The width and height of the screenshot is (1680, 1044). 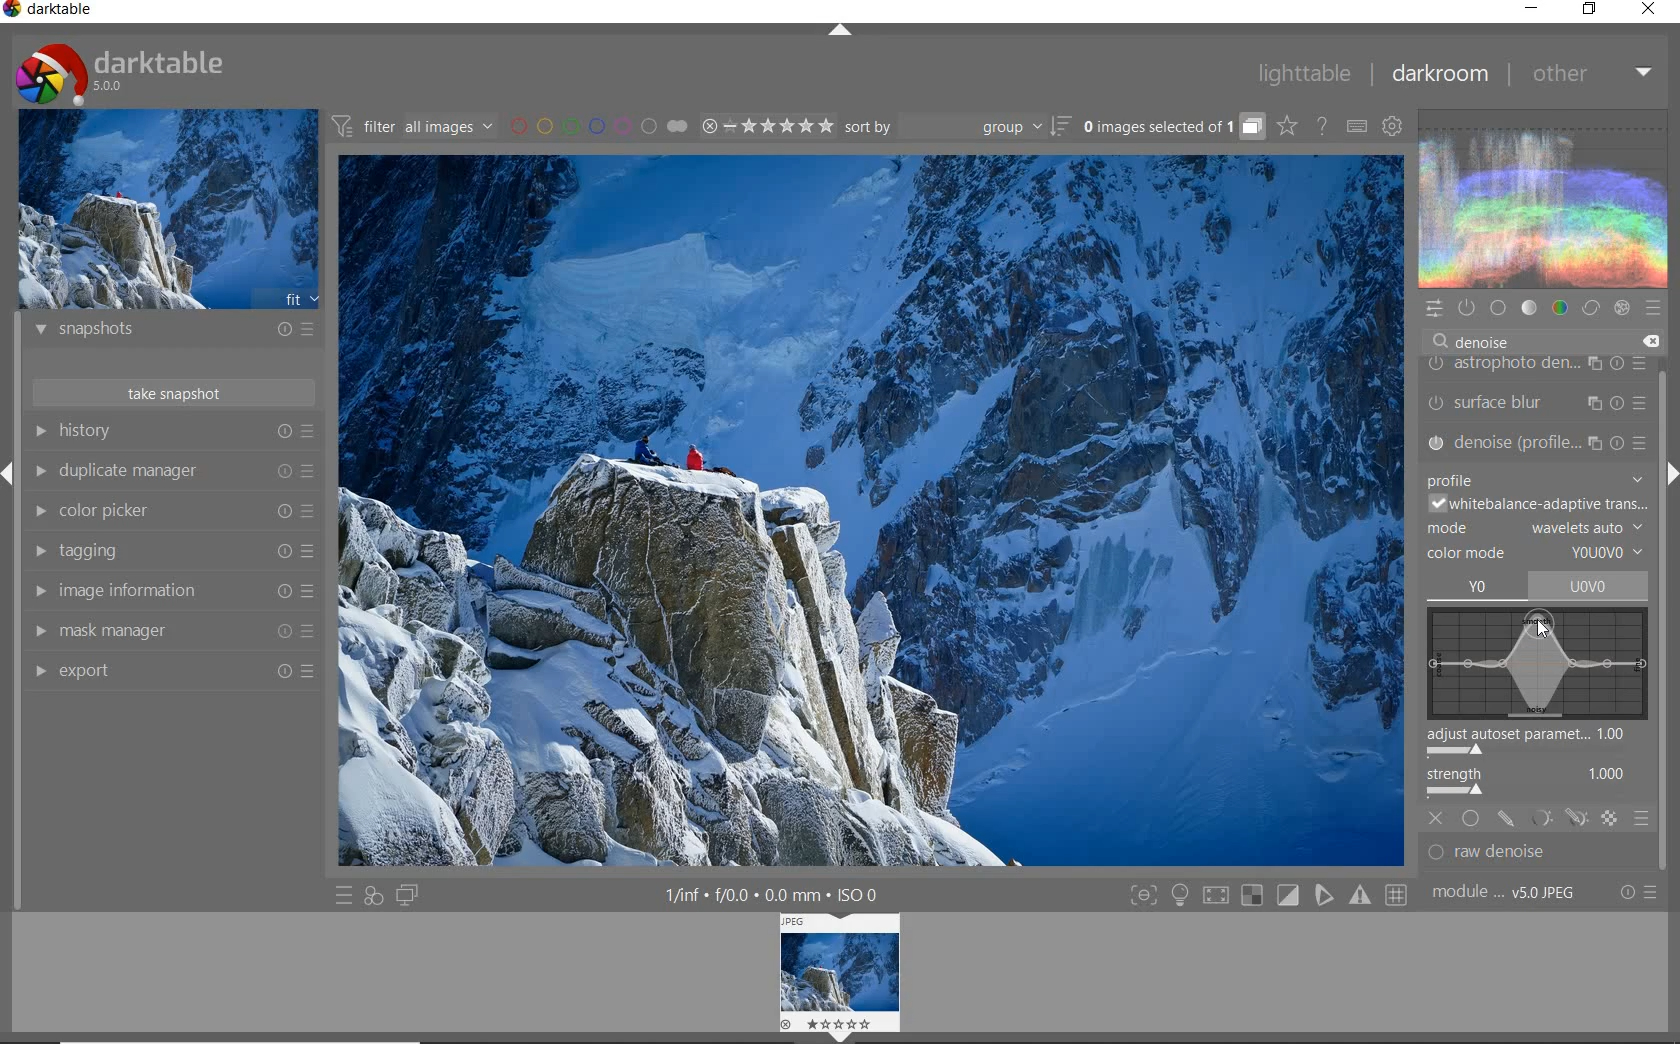 What do you see at coordinates (1324, 128) in the screenshot?
I see `enable online help` at bounding box center [1324, 128].